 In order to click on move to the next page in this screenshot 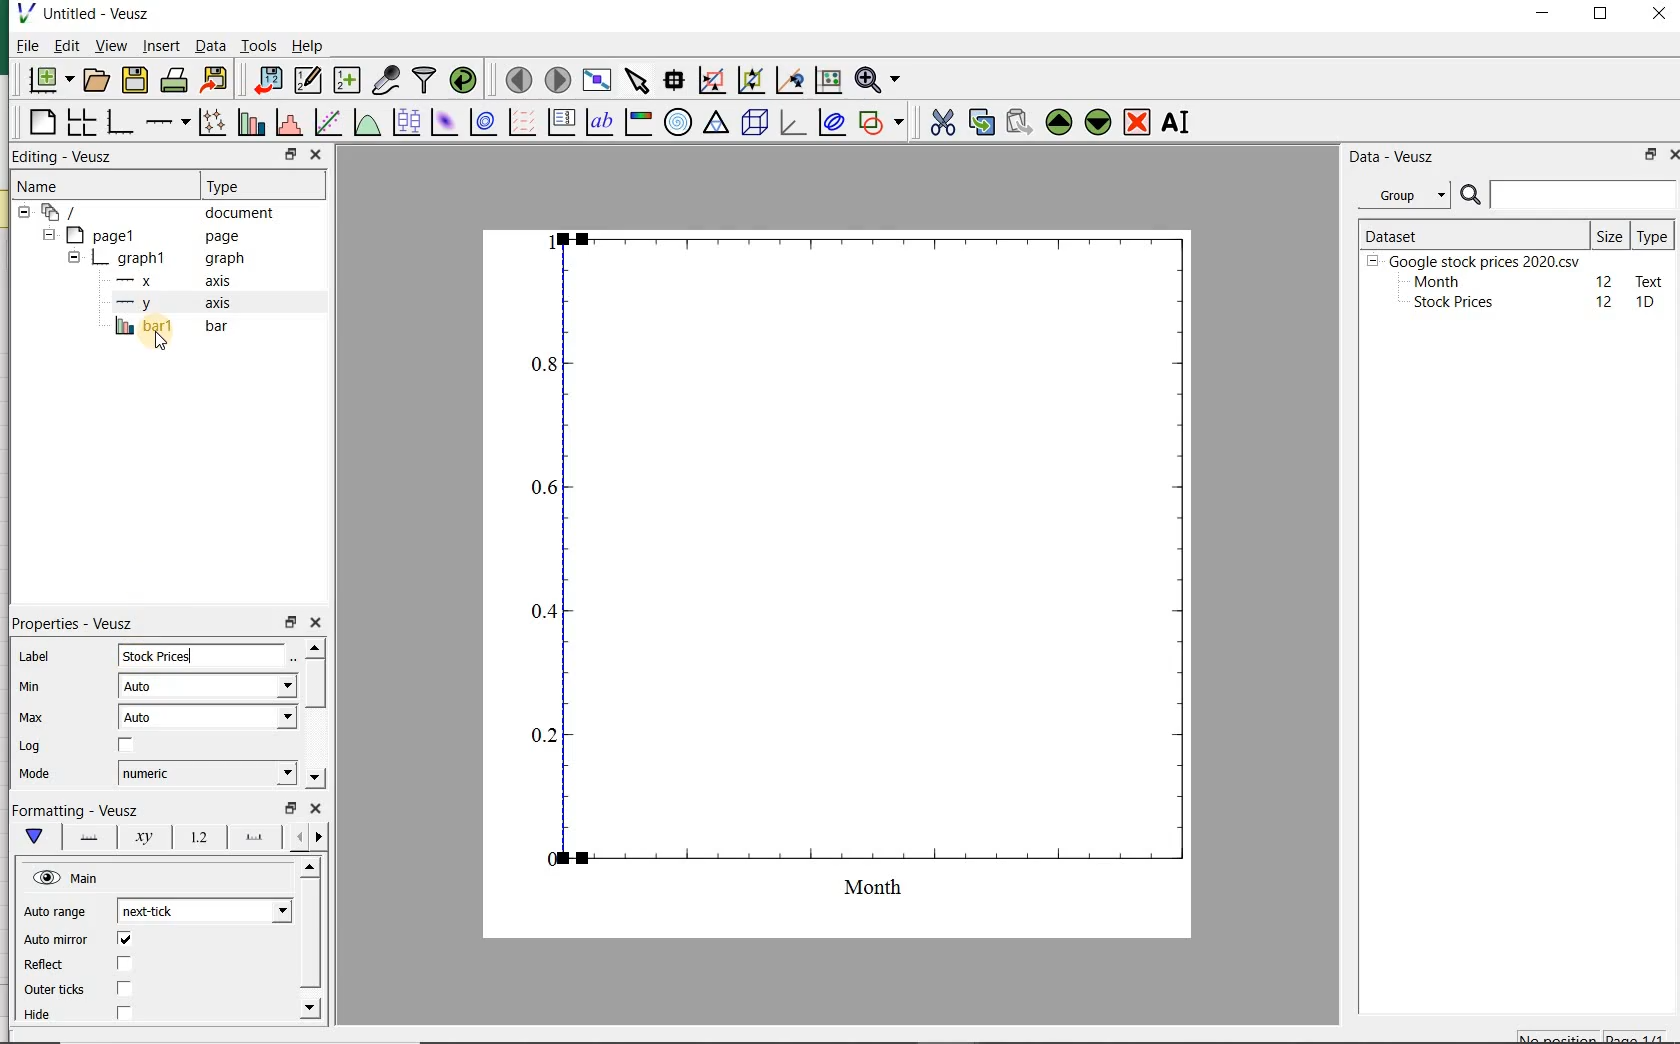, I will do `click(558, 81)`.